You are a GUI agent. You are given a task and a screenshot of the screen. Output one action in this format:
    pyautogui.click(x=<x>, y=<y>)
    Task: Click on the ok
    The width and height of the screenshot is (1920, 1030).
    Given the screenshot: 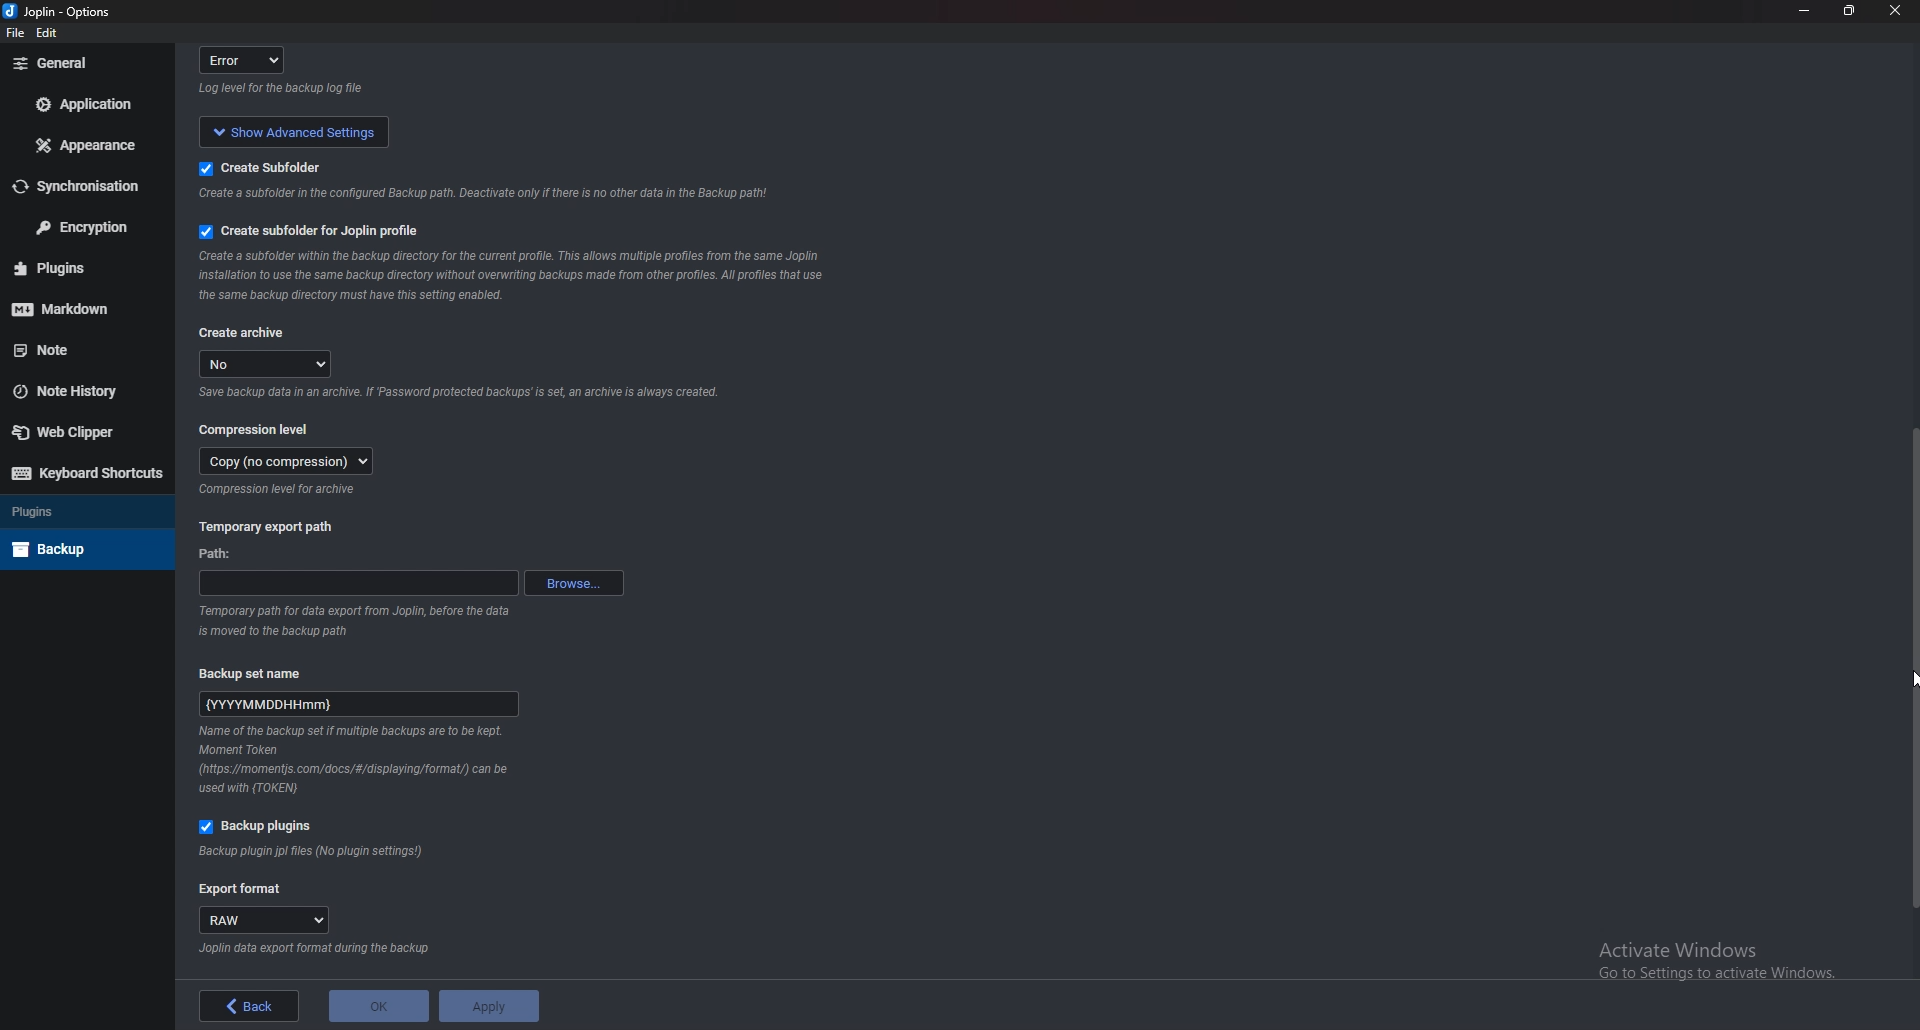 What is the action you would take?
    pyautogui.click(x=378, y=1006)
    